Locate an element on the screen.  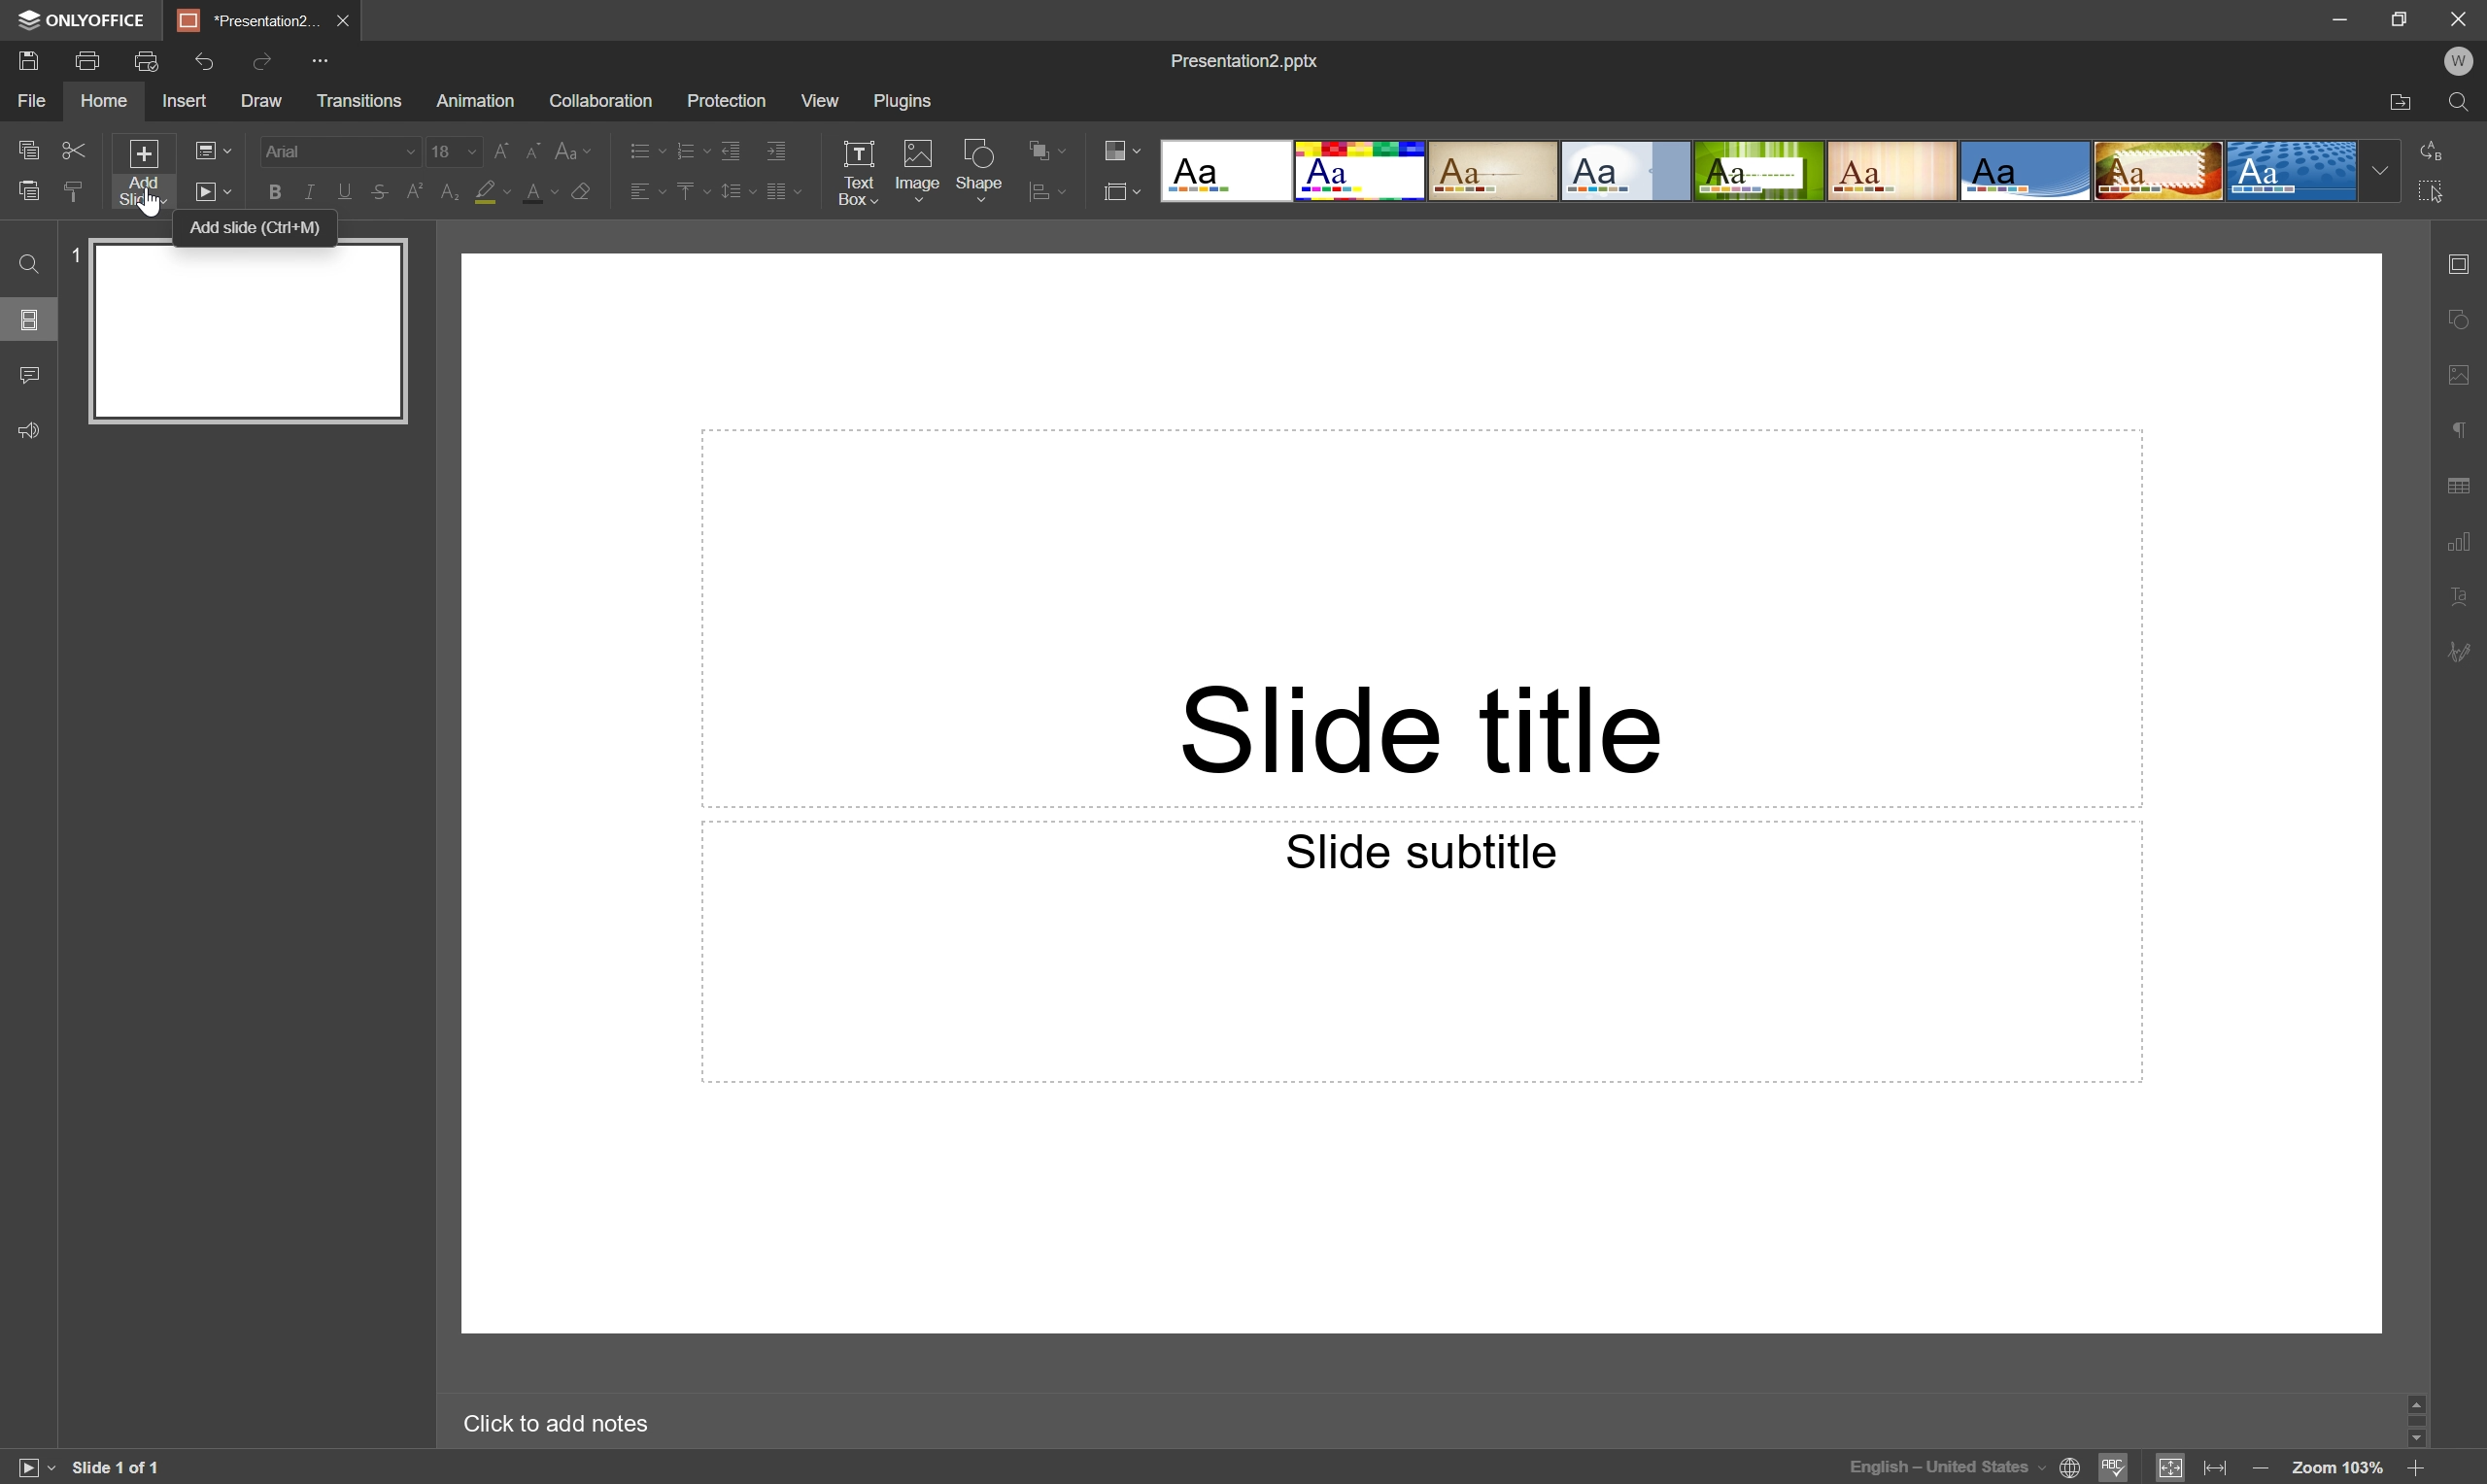
Increment font size is located at coordinates (496, 146).